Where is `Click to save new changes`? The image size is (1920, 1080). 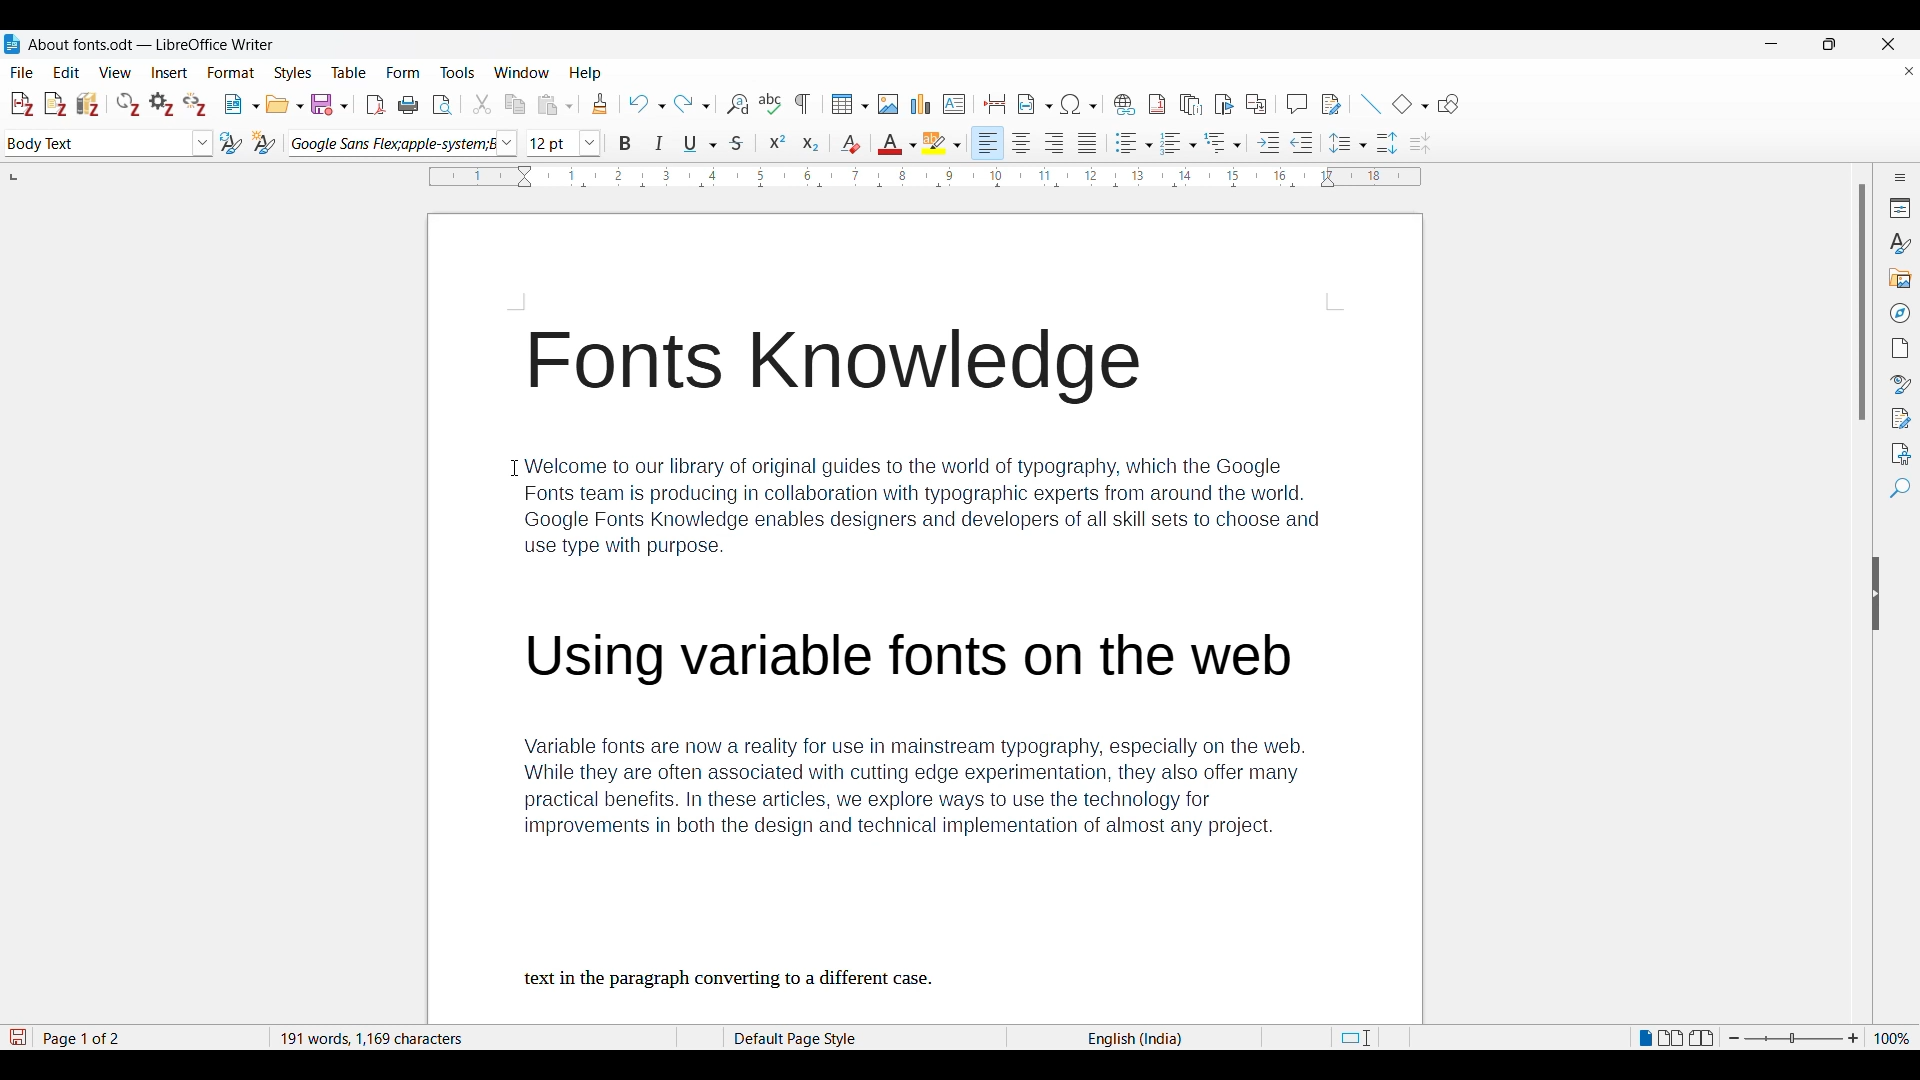 Click to save new changes is located at coordinates (17, 1037).